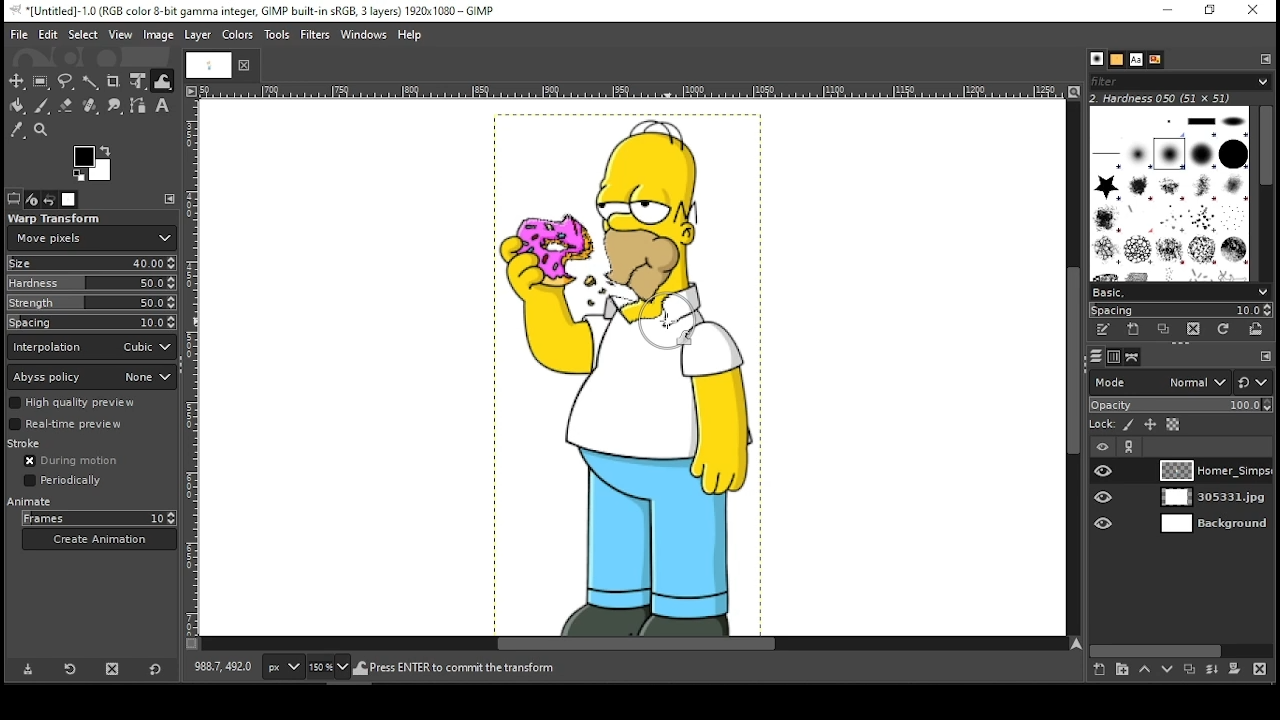 This screenshot has width=1280, height=720. Describe the element at coordinates (1103, 330) in the screenshot. I see `edit this brush` at that location.